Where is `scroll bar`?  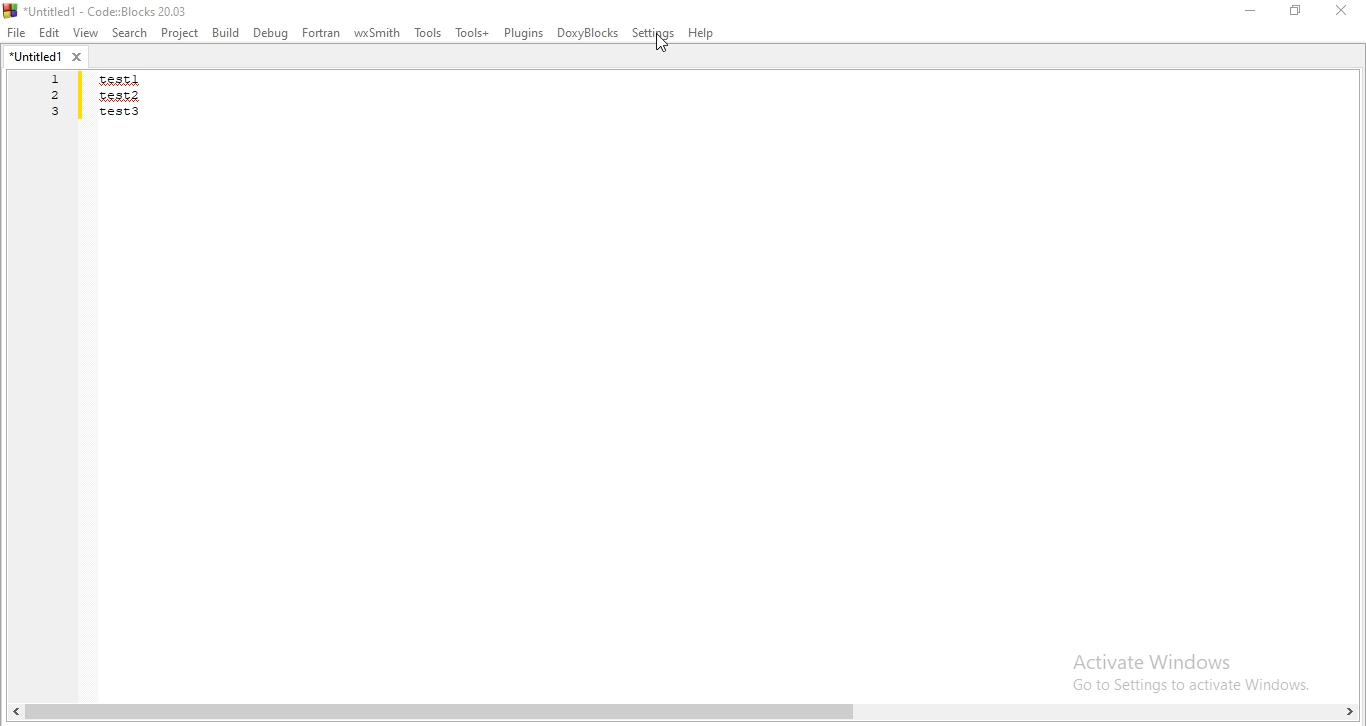
scroll bar is located at coordinates (683, 714).